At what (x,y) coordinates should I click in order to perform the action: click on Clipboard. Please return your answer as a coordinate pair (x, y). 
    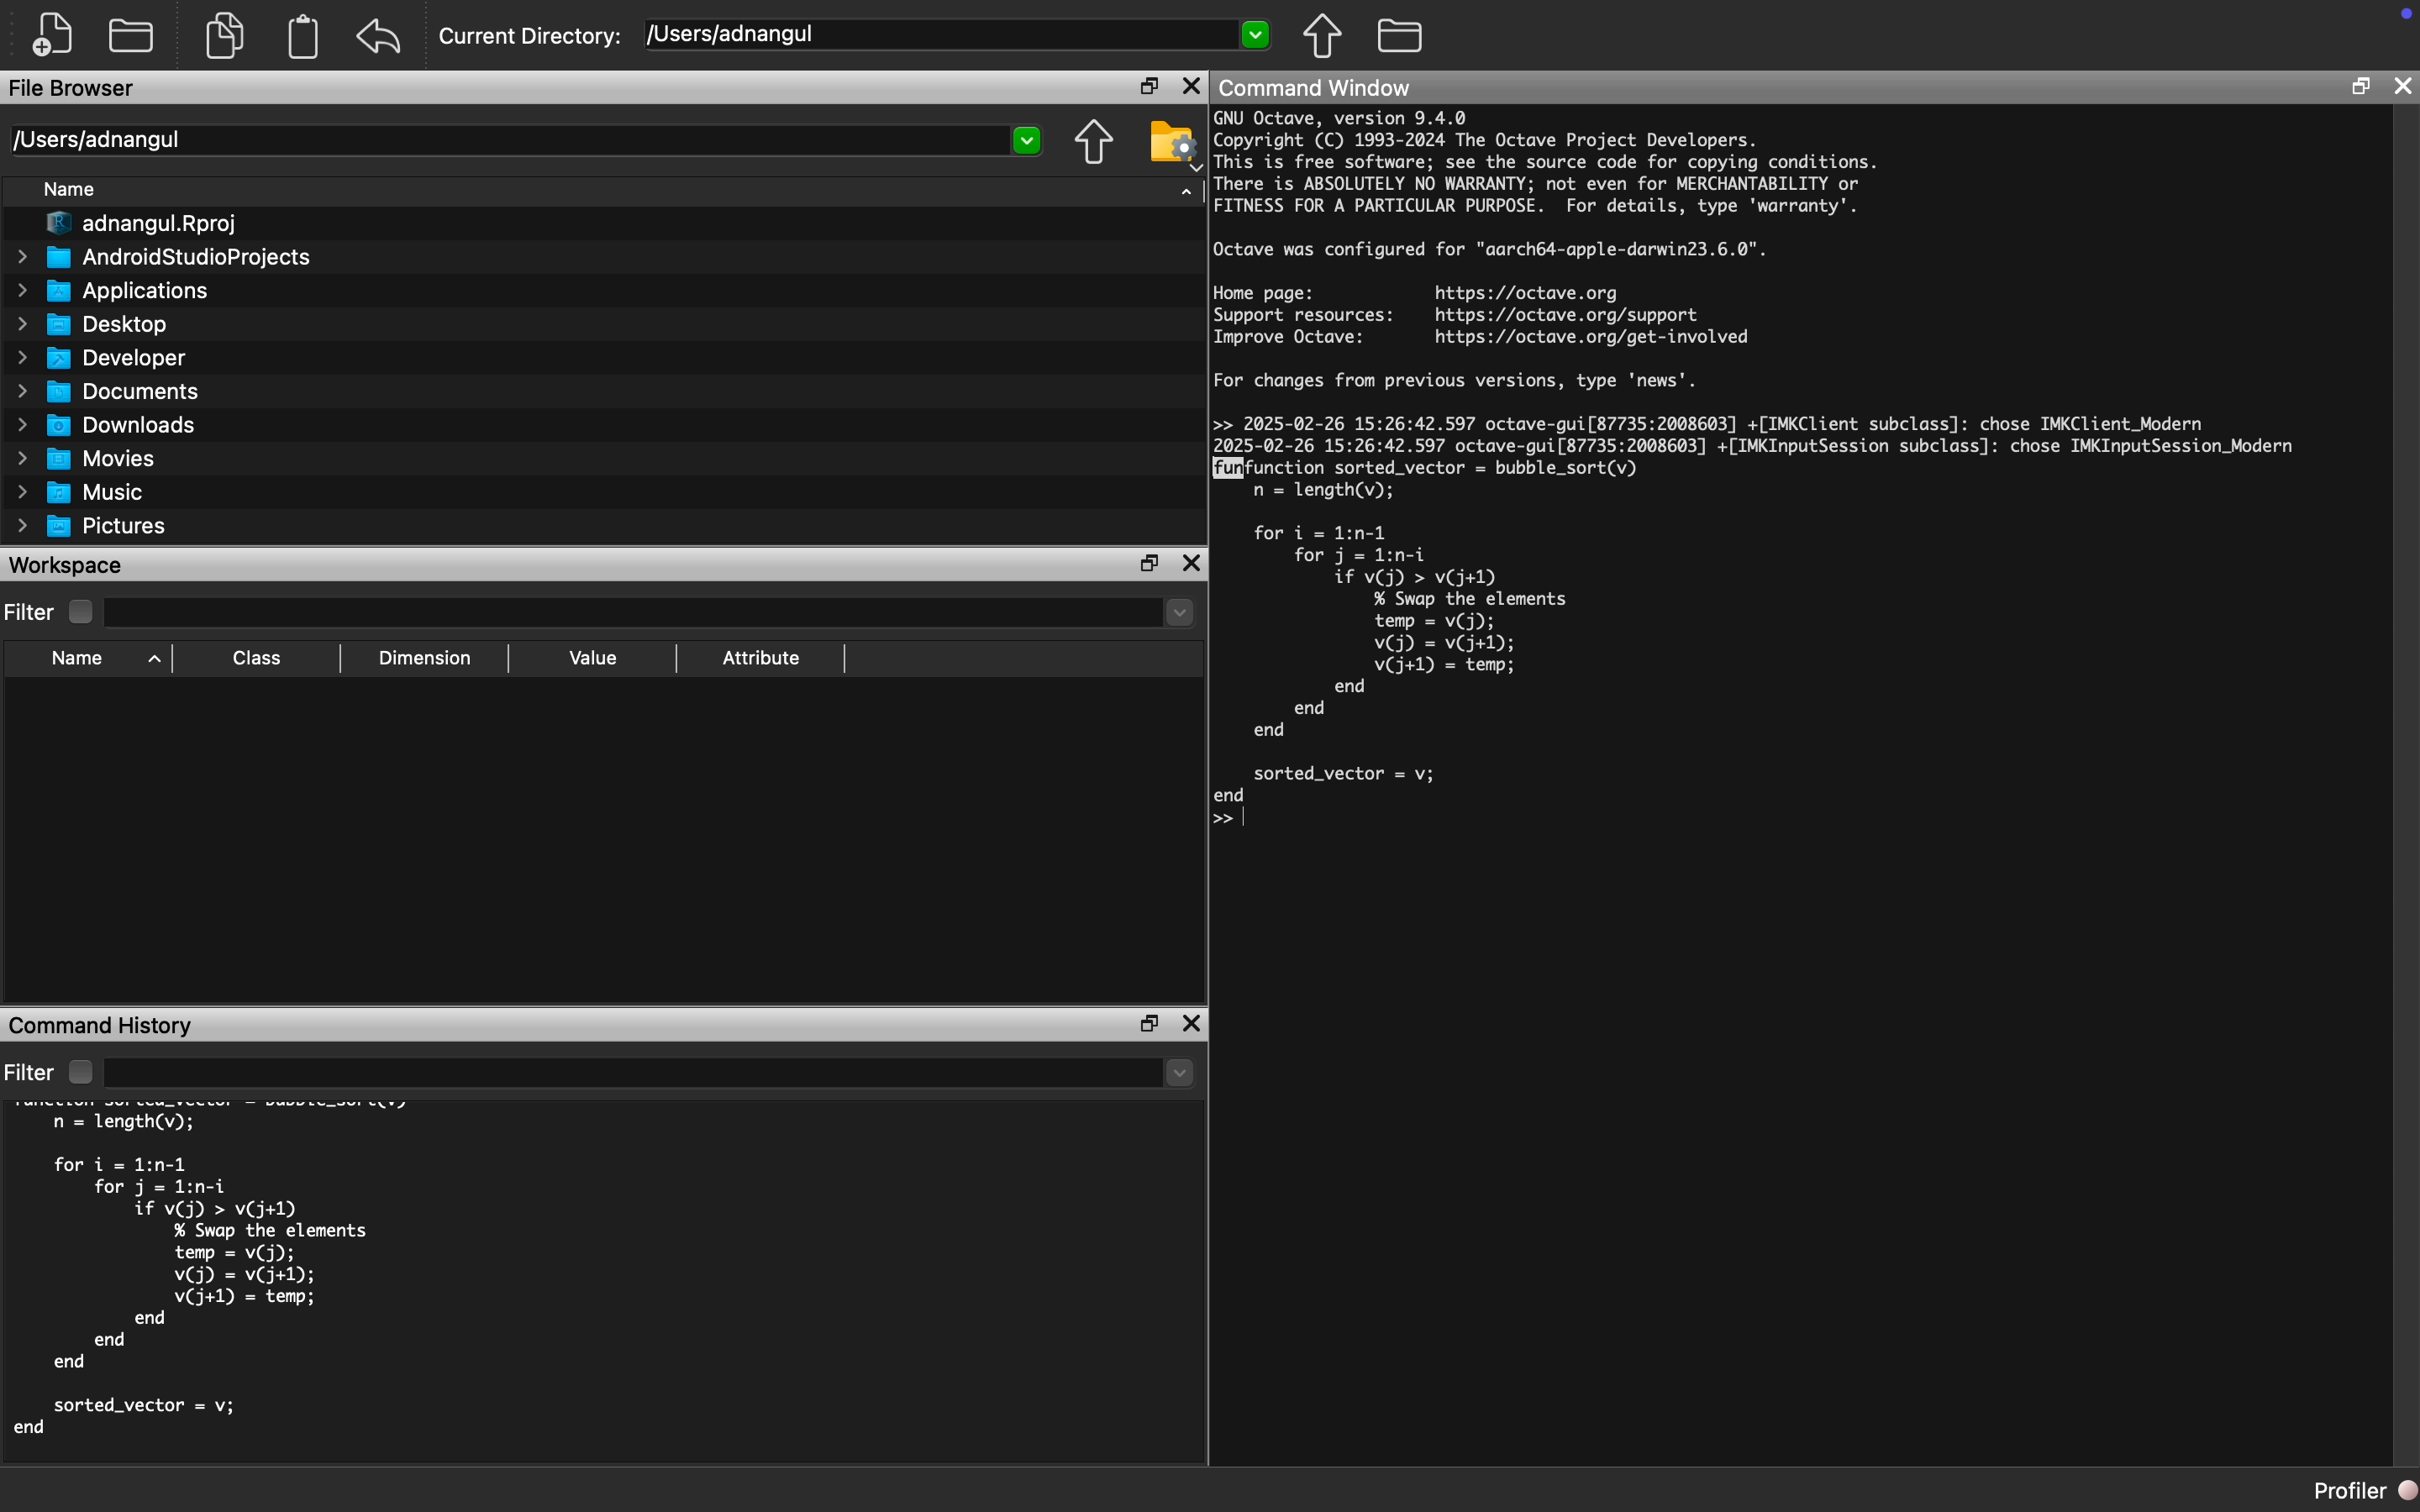
    Looking at the image, I should click on (302, 37).